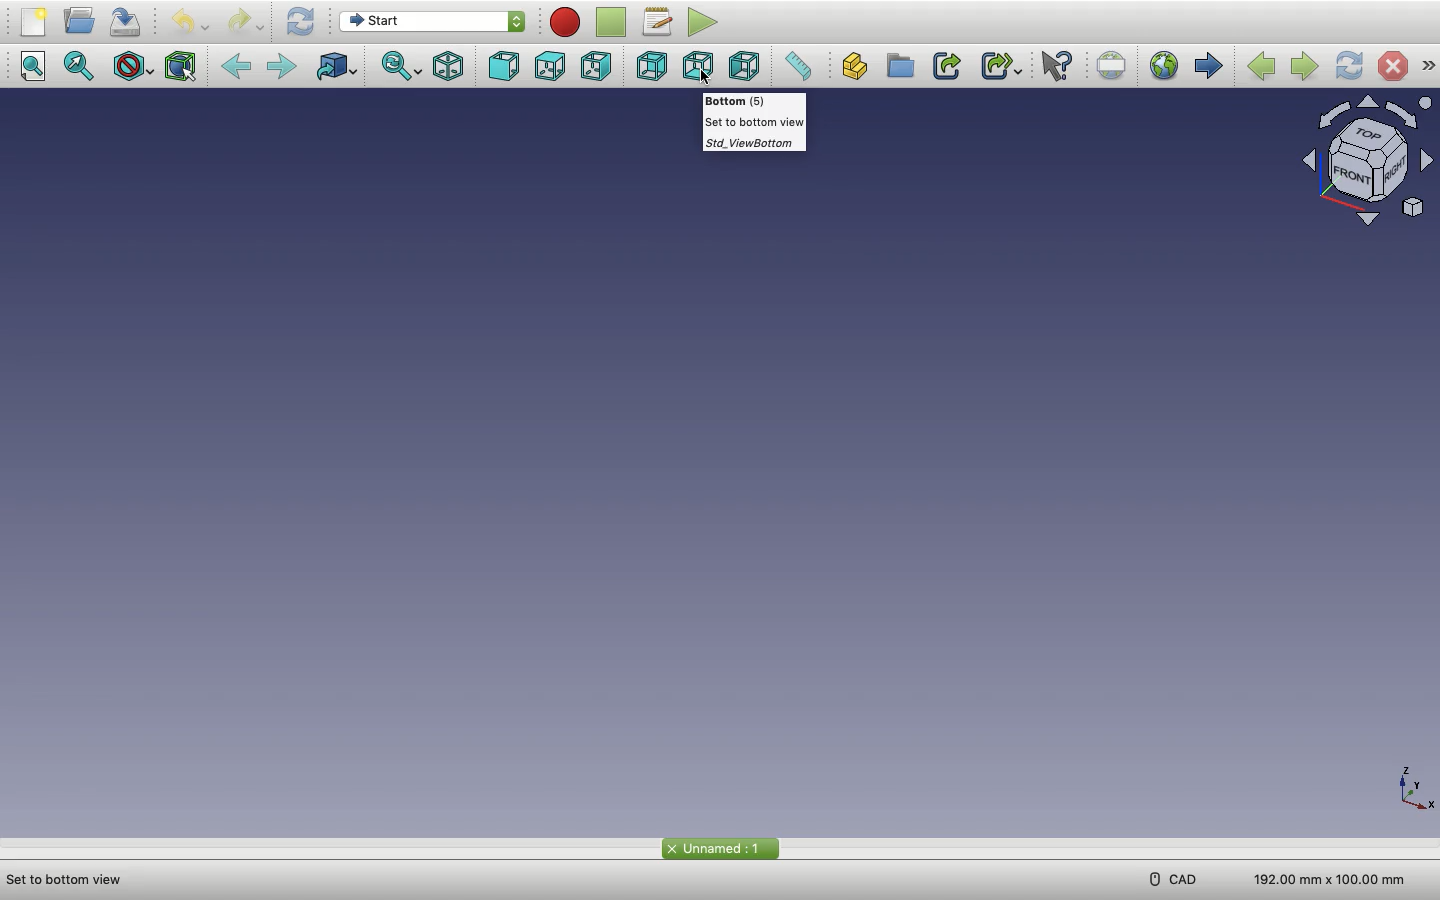 The image size is (1440, 900). Describe the element at coordinates (185, 64) in the screenshot. I see `Bounding box` at that location.